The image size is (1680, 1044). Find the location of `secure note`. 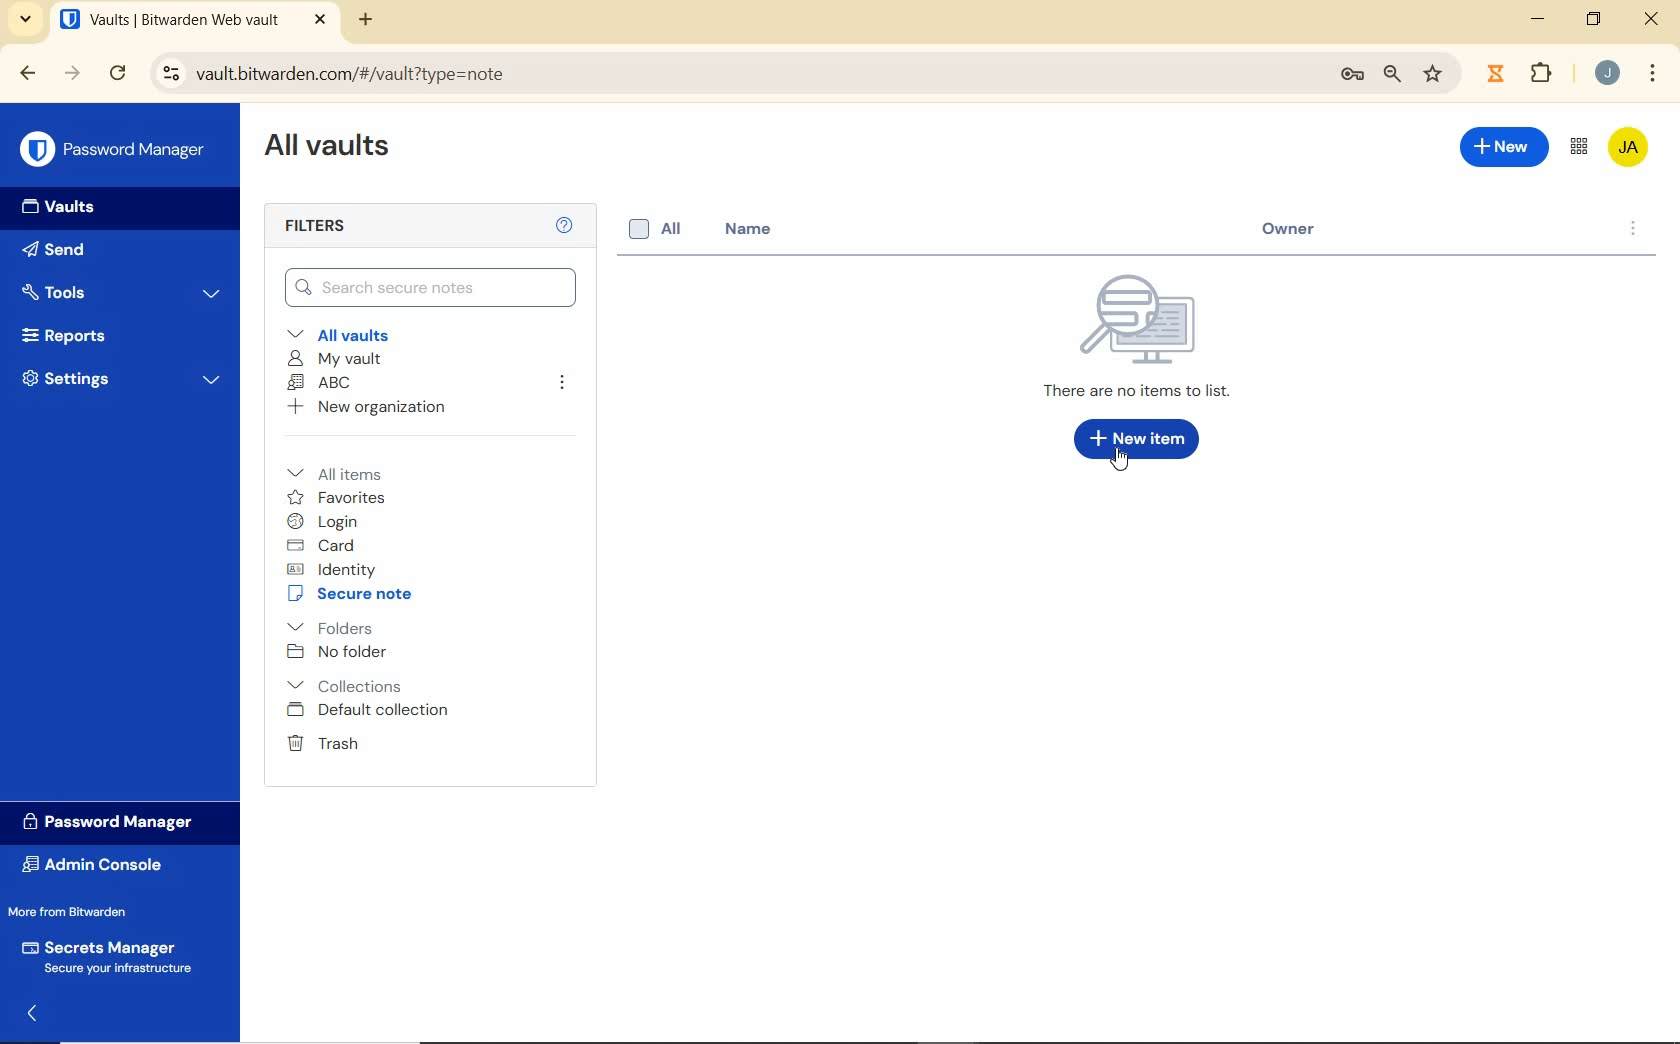

secure note is located at coordinates (354, 594).